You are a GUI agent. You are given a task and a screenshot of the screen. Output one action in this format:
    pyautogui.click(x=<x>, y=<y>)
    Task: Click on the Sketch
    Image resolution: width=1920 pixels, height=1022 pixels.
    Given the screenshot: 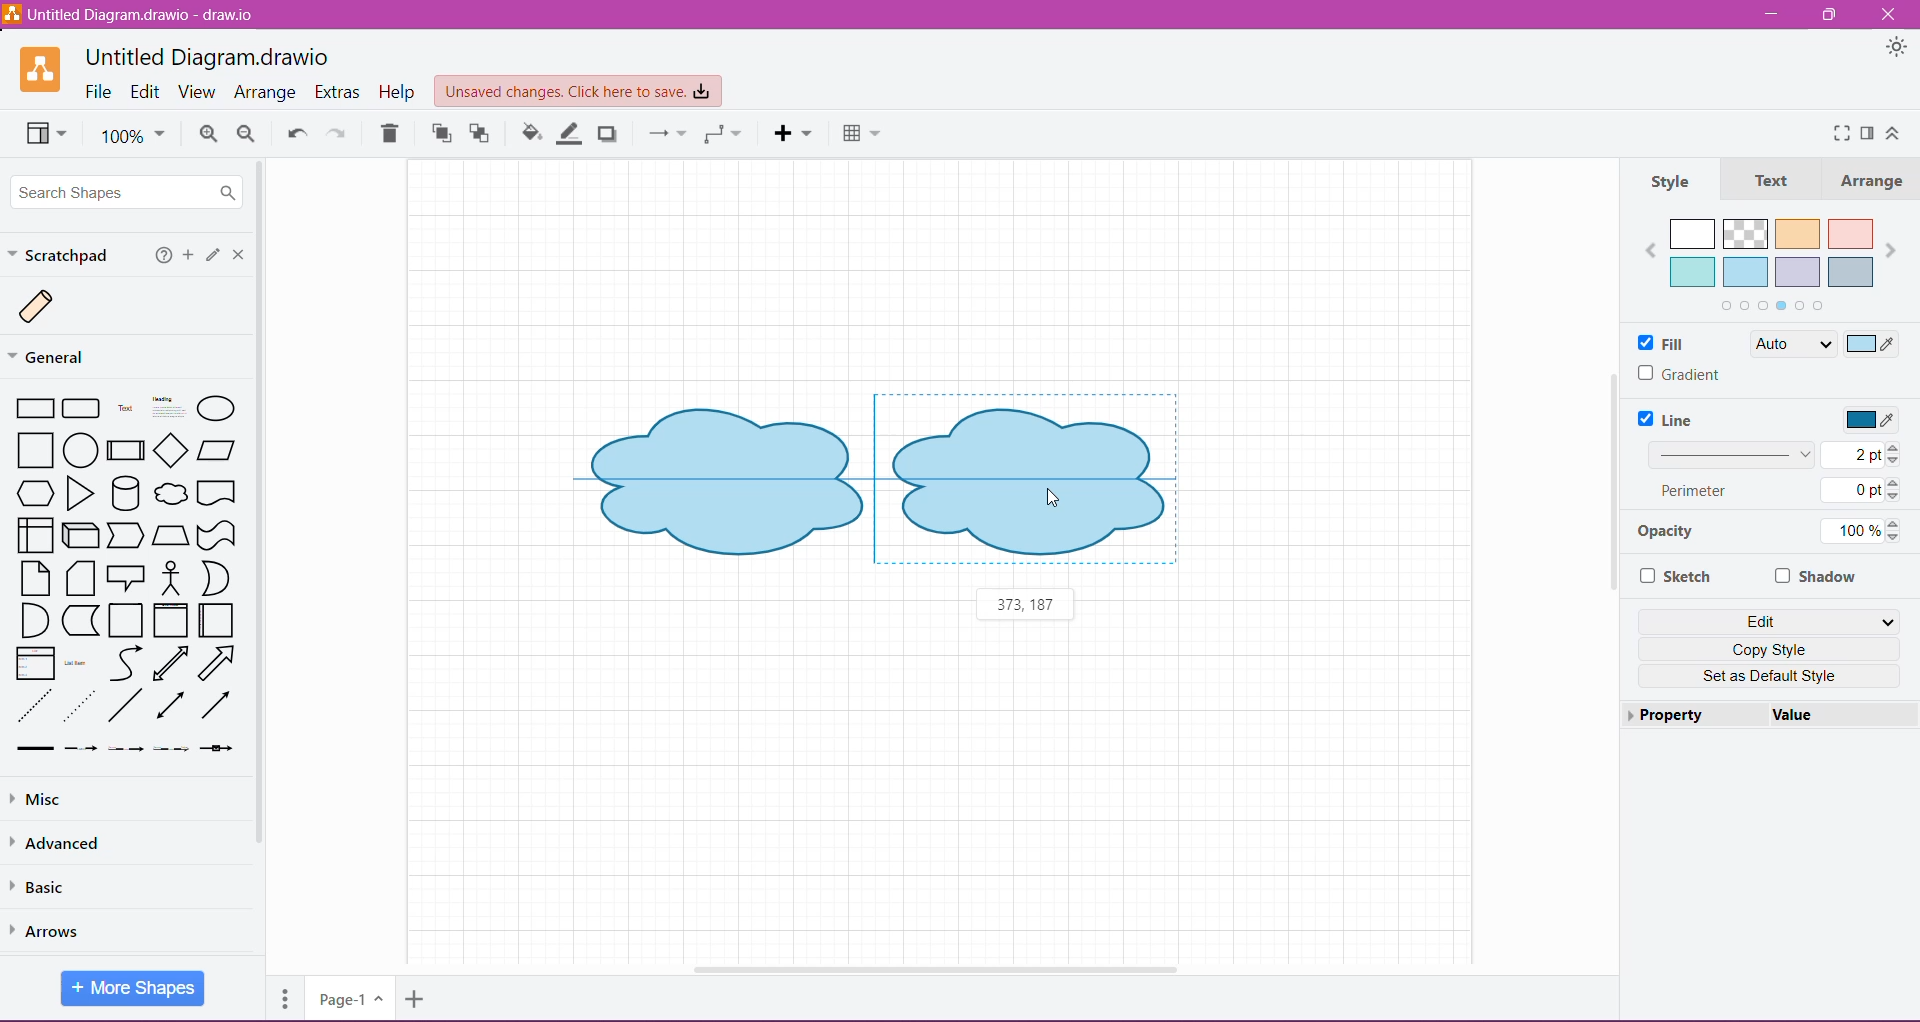 What is the action you would take?
    pyautogui.click(x=1677, y=577)
    